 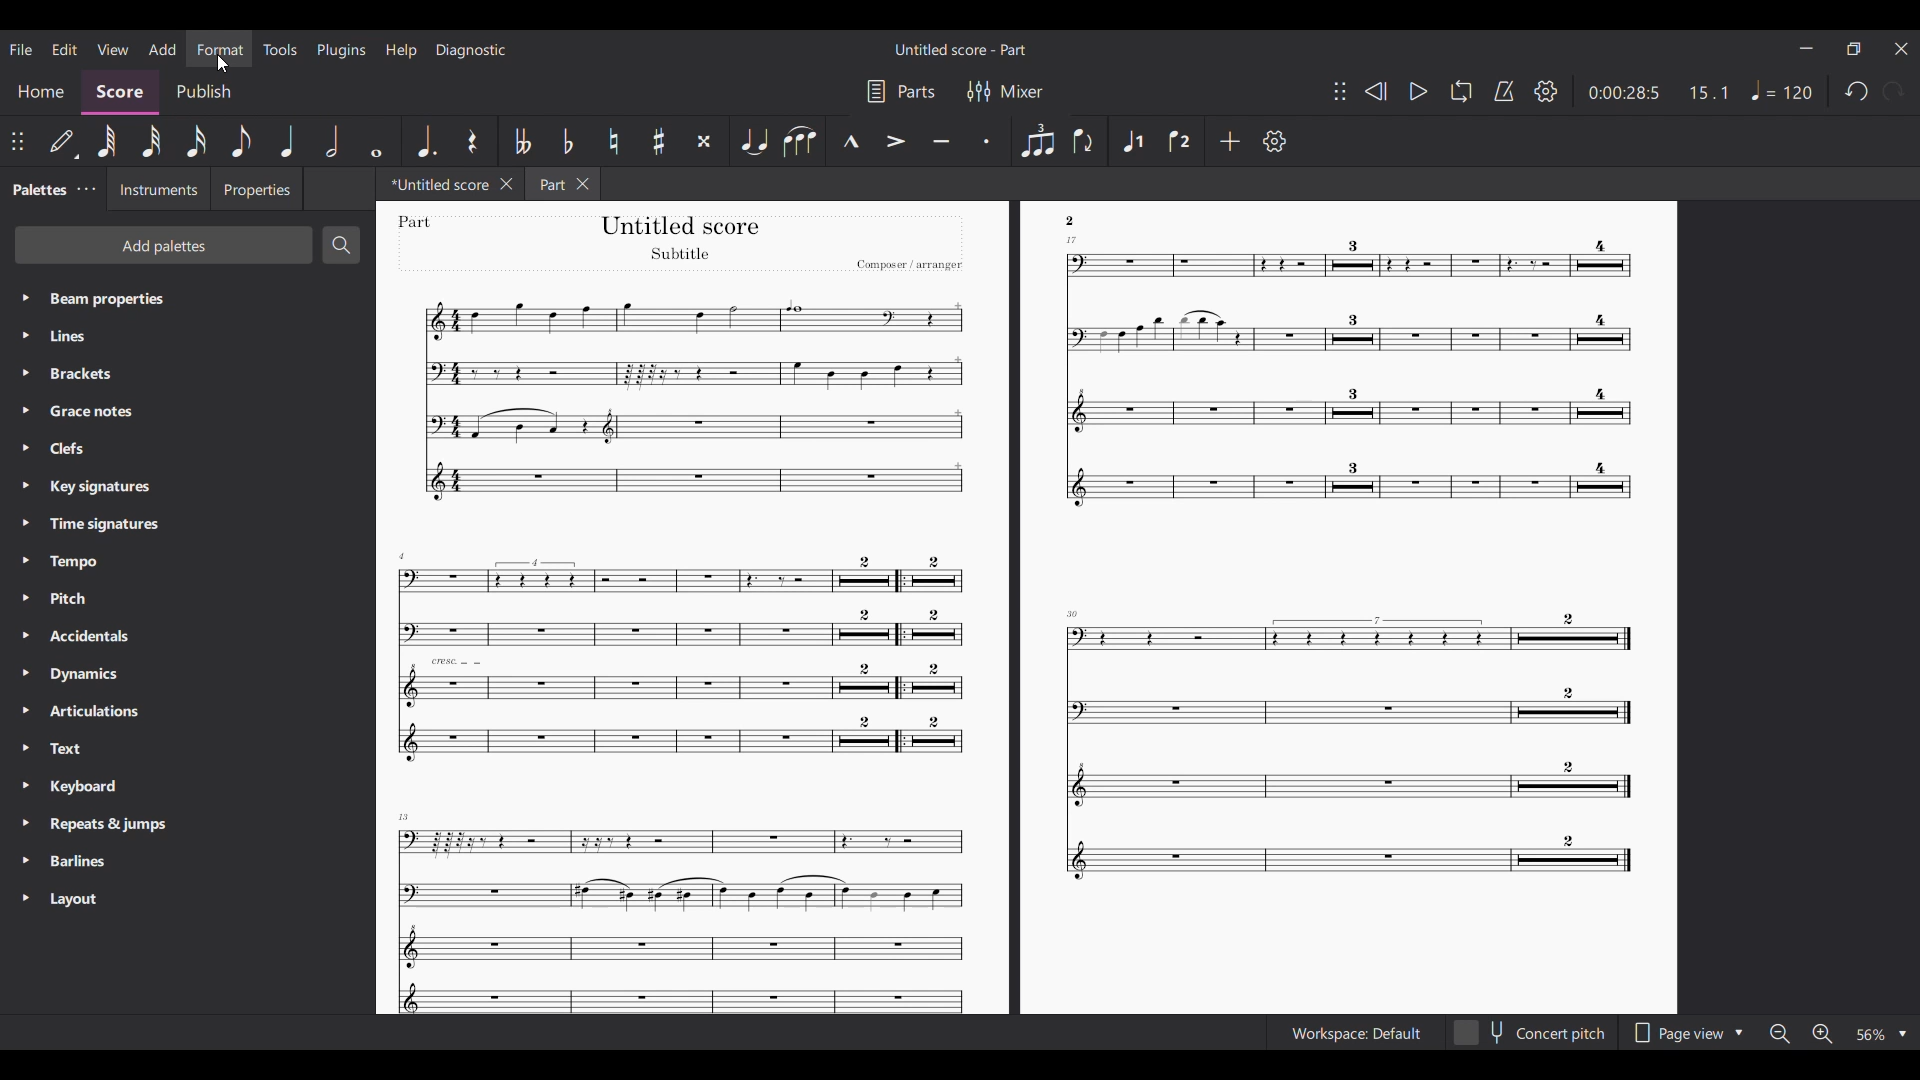 What do you see at coordinates (682, 911) in the screenshot?
I see `` at bounding box center [682, 911].